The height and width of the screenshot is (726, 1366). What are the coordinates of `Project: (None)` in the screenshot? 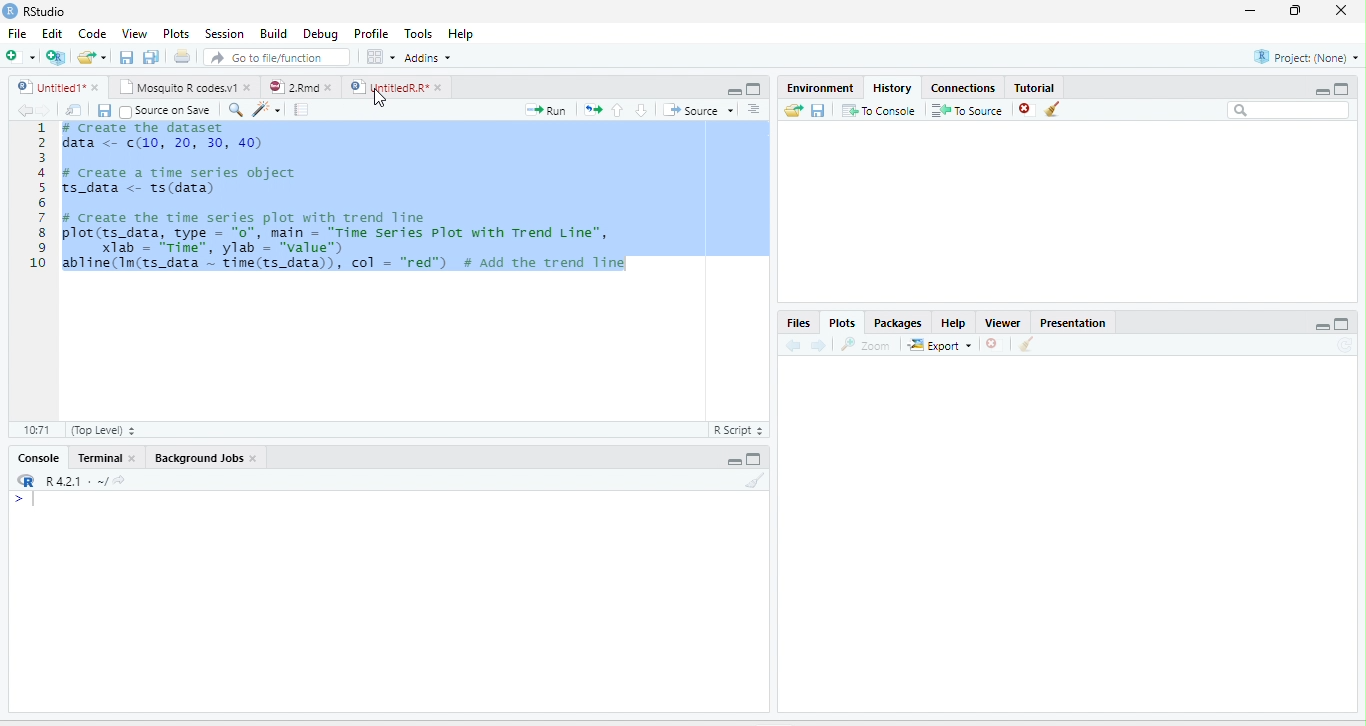 It's located at (1304, 57).